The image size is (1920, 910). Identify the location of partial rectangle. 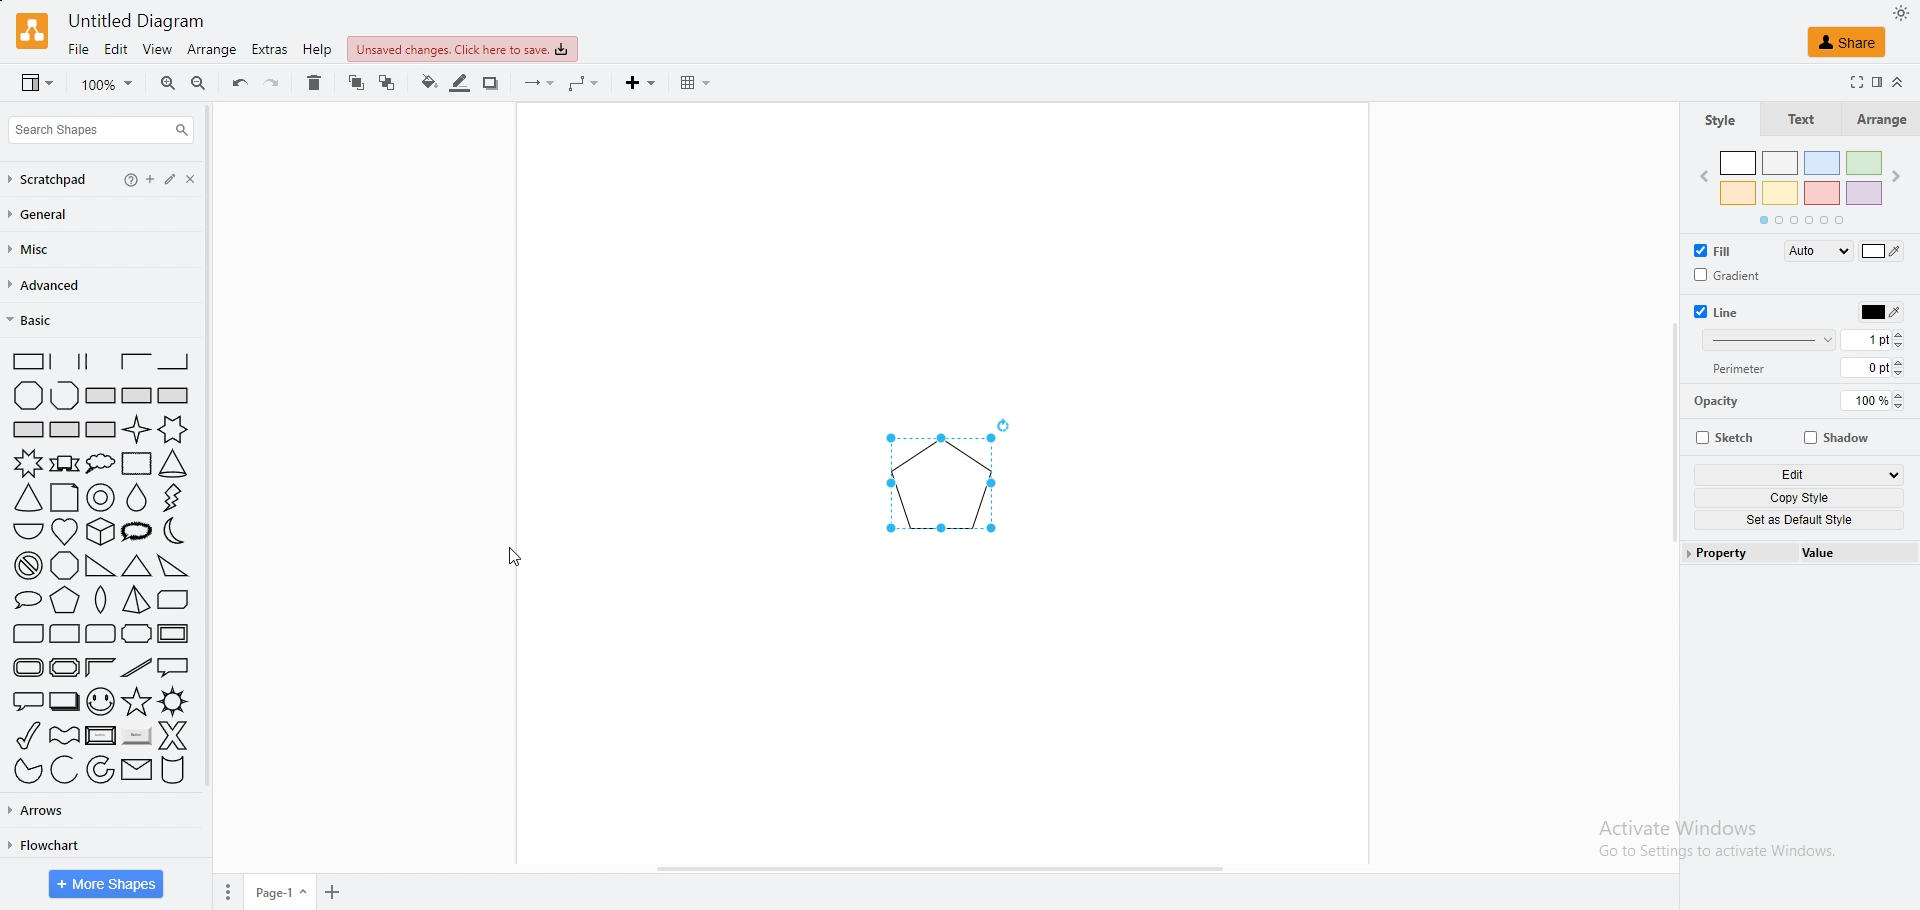
(62, 360).